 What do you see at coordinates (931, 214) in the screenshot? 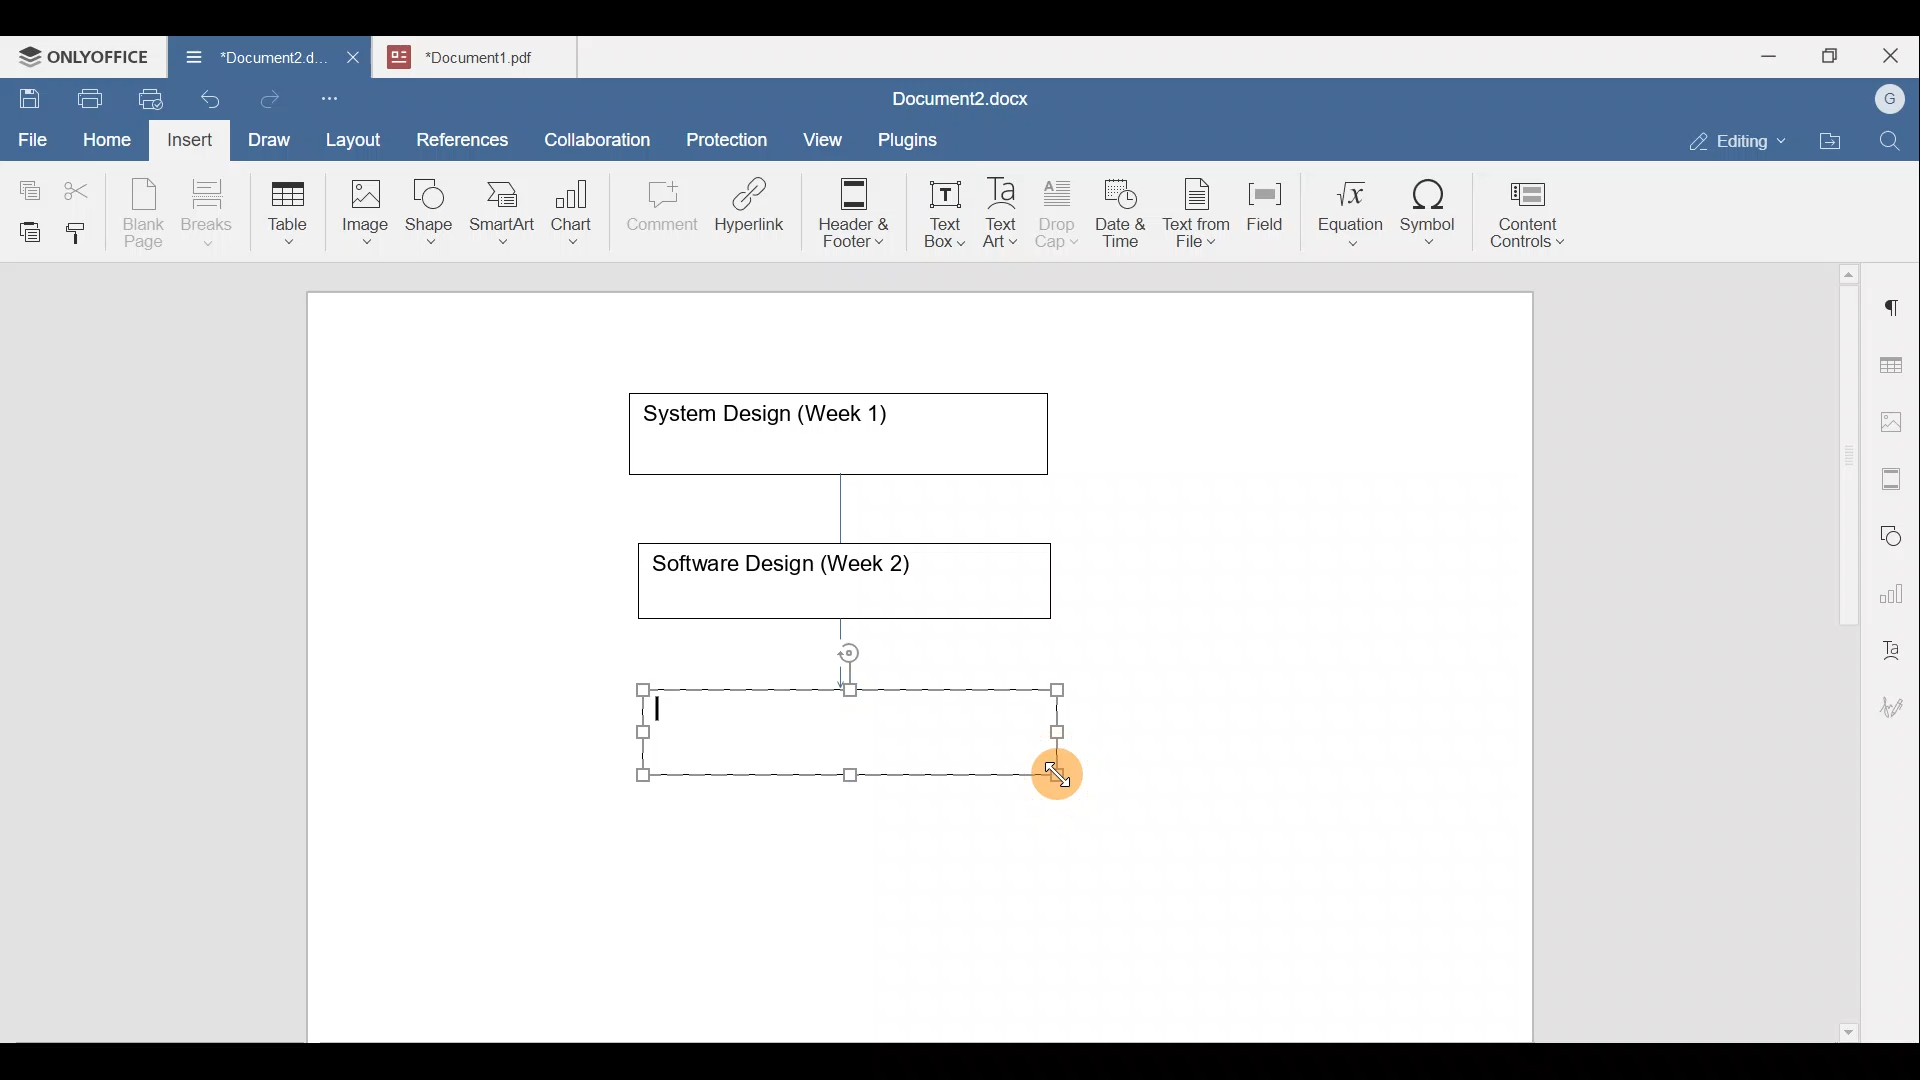
I see `Text box` at bounding box center [931, 214].